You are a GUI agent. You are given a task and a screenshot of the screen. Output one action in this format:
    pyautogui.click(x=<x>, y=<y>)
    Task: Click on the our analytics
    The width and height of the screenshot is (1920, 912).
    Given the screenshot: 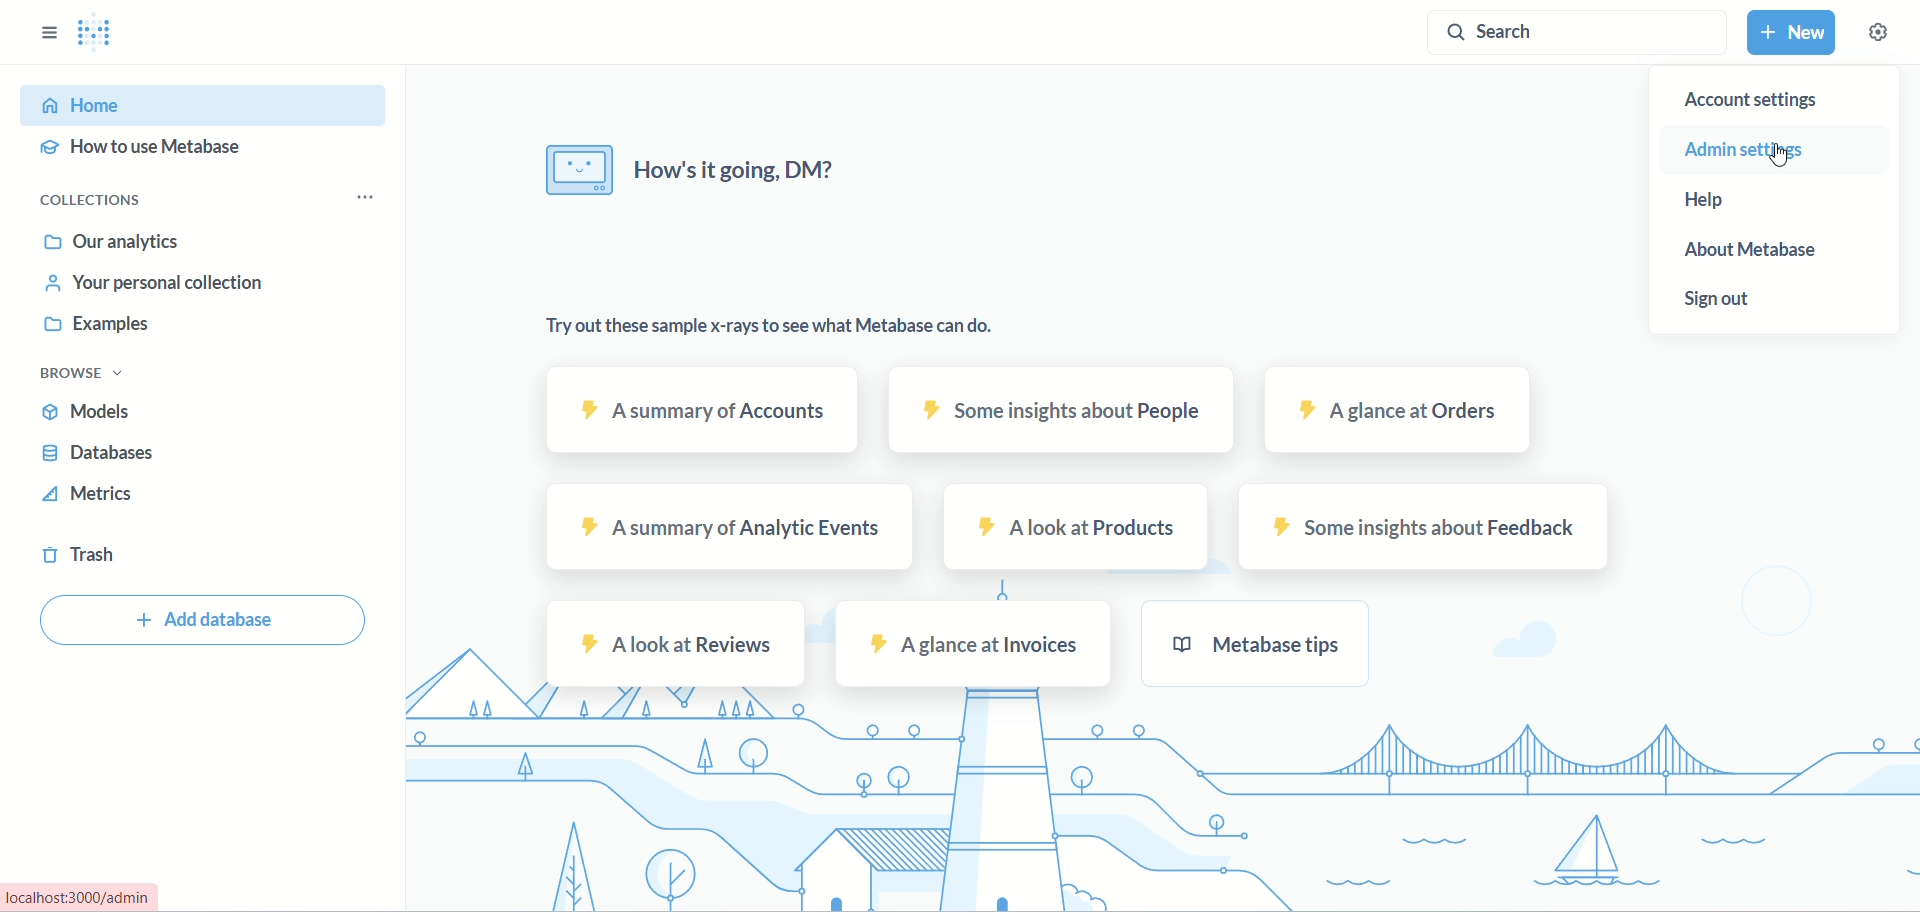 What is the action you would take?
    pyautogui.click(x=119, y=244)
    